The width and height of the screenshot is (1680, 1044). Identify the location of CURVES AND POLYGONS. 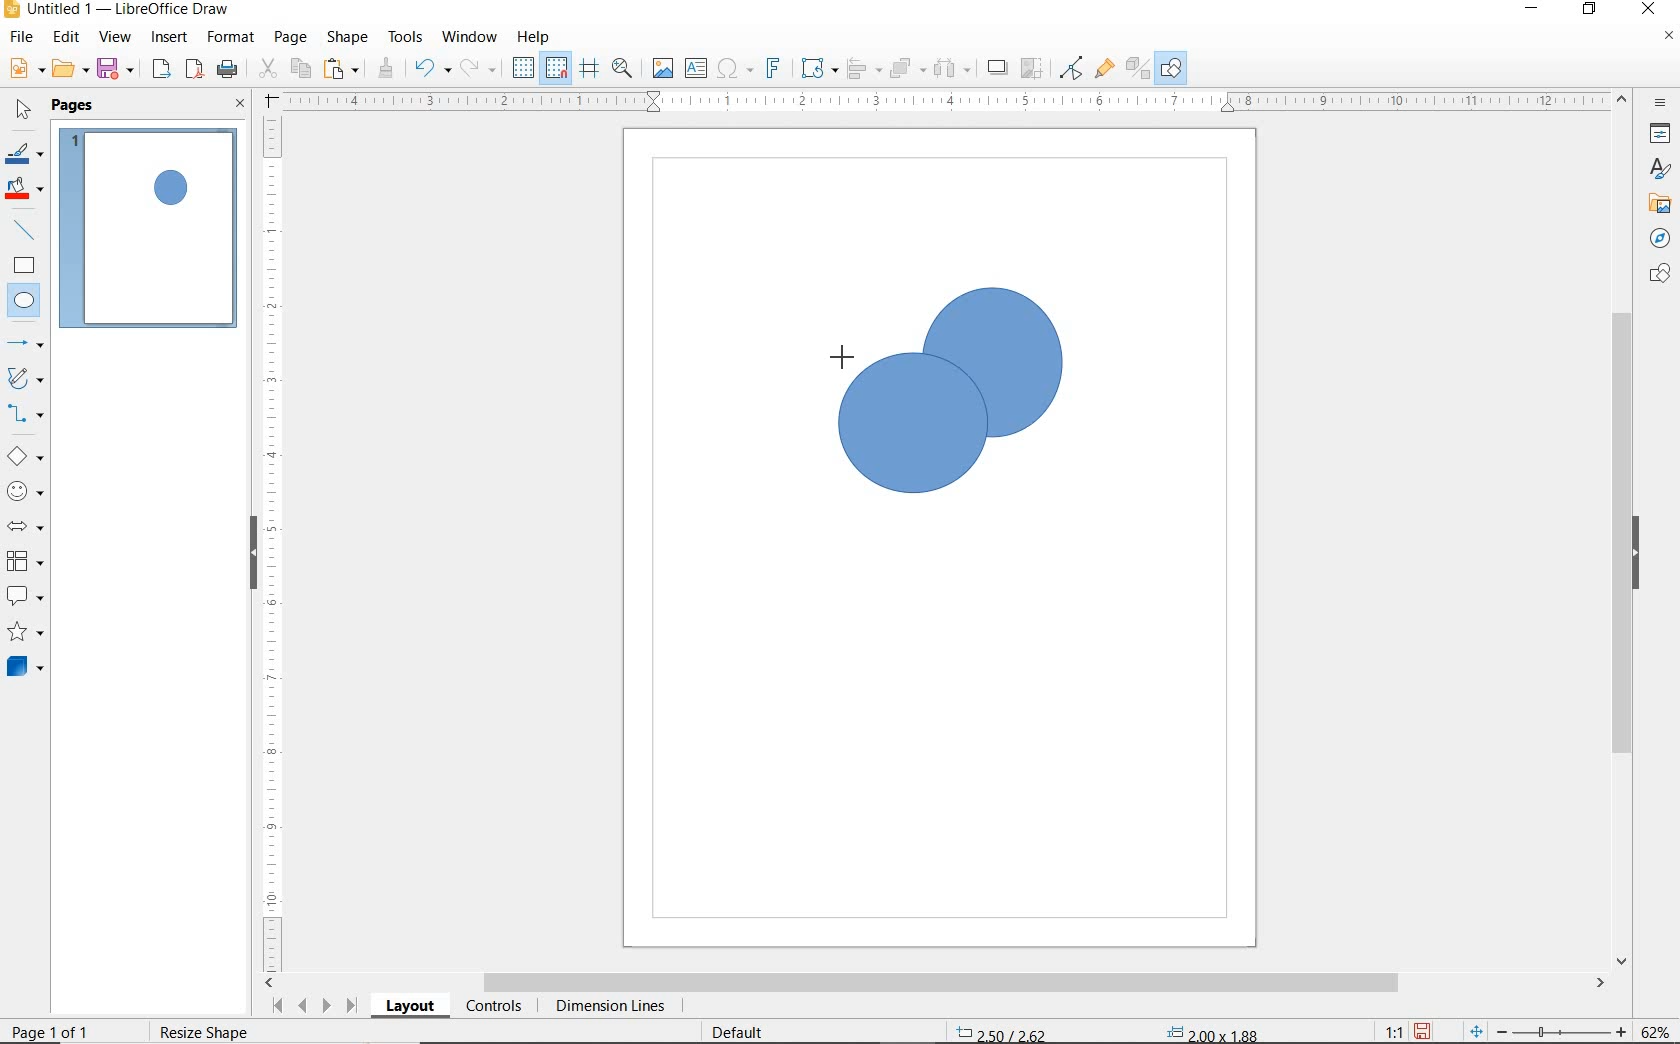
(24, 380).